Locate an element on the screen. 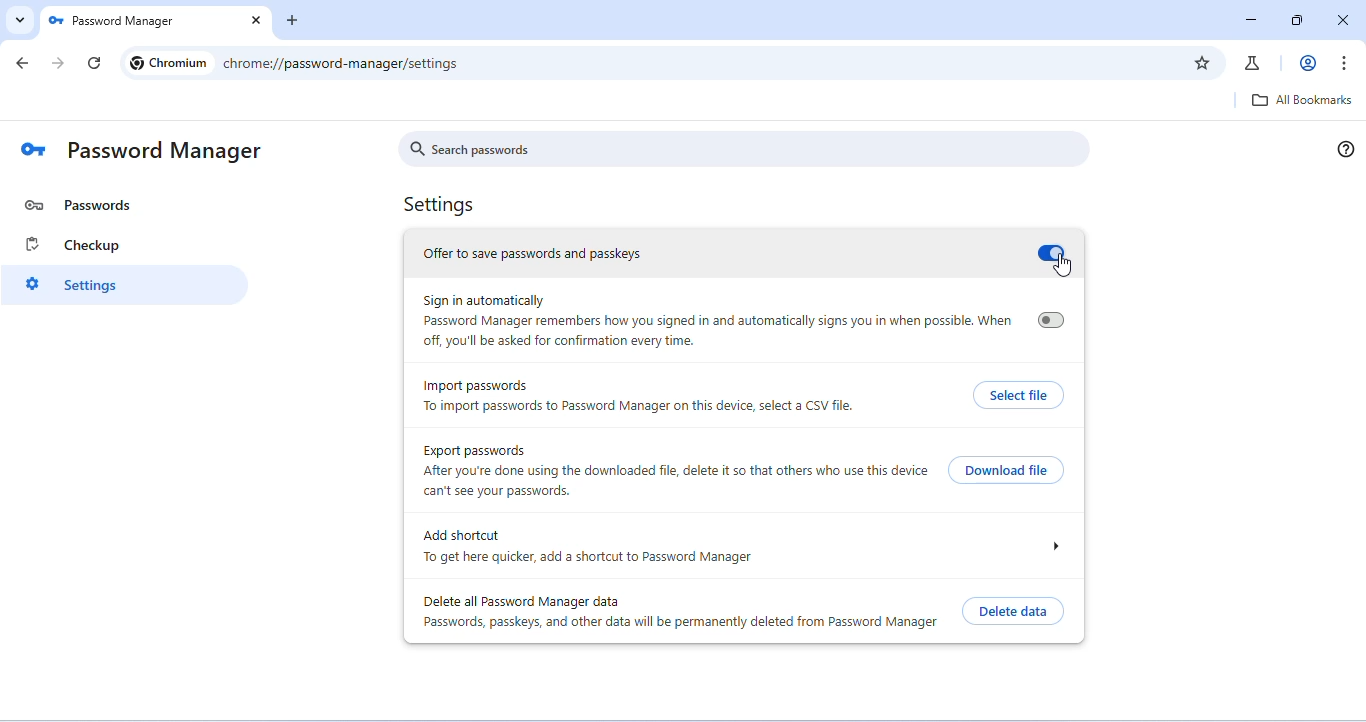 The height and width of the screenshot is (722, 1366). Passwords, passkeys, and other data will be permanently deleted from Password Manager is located at coordinates (681, 622).